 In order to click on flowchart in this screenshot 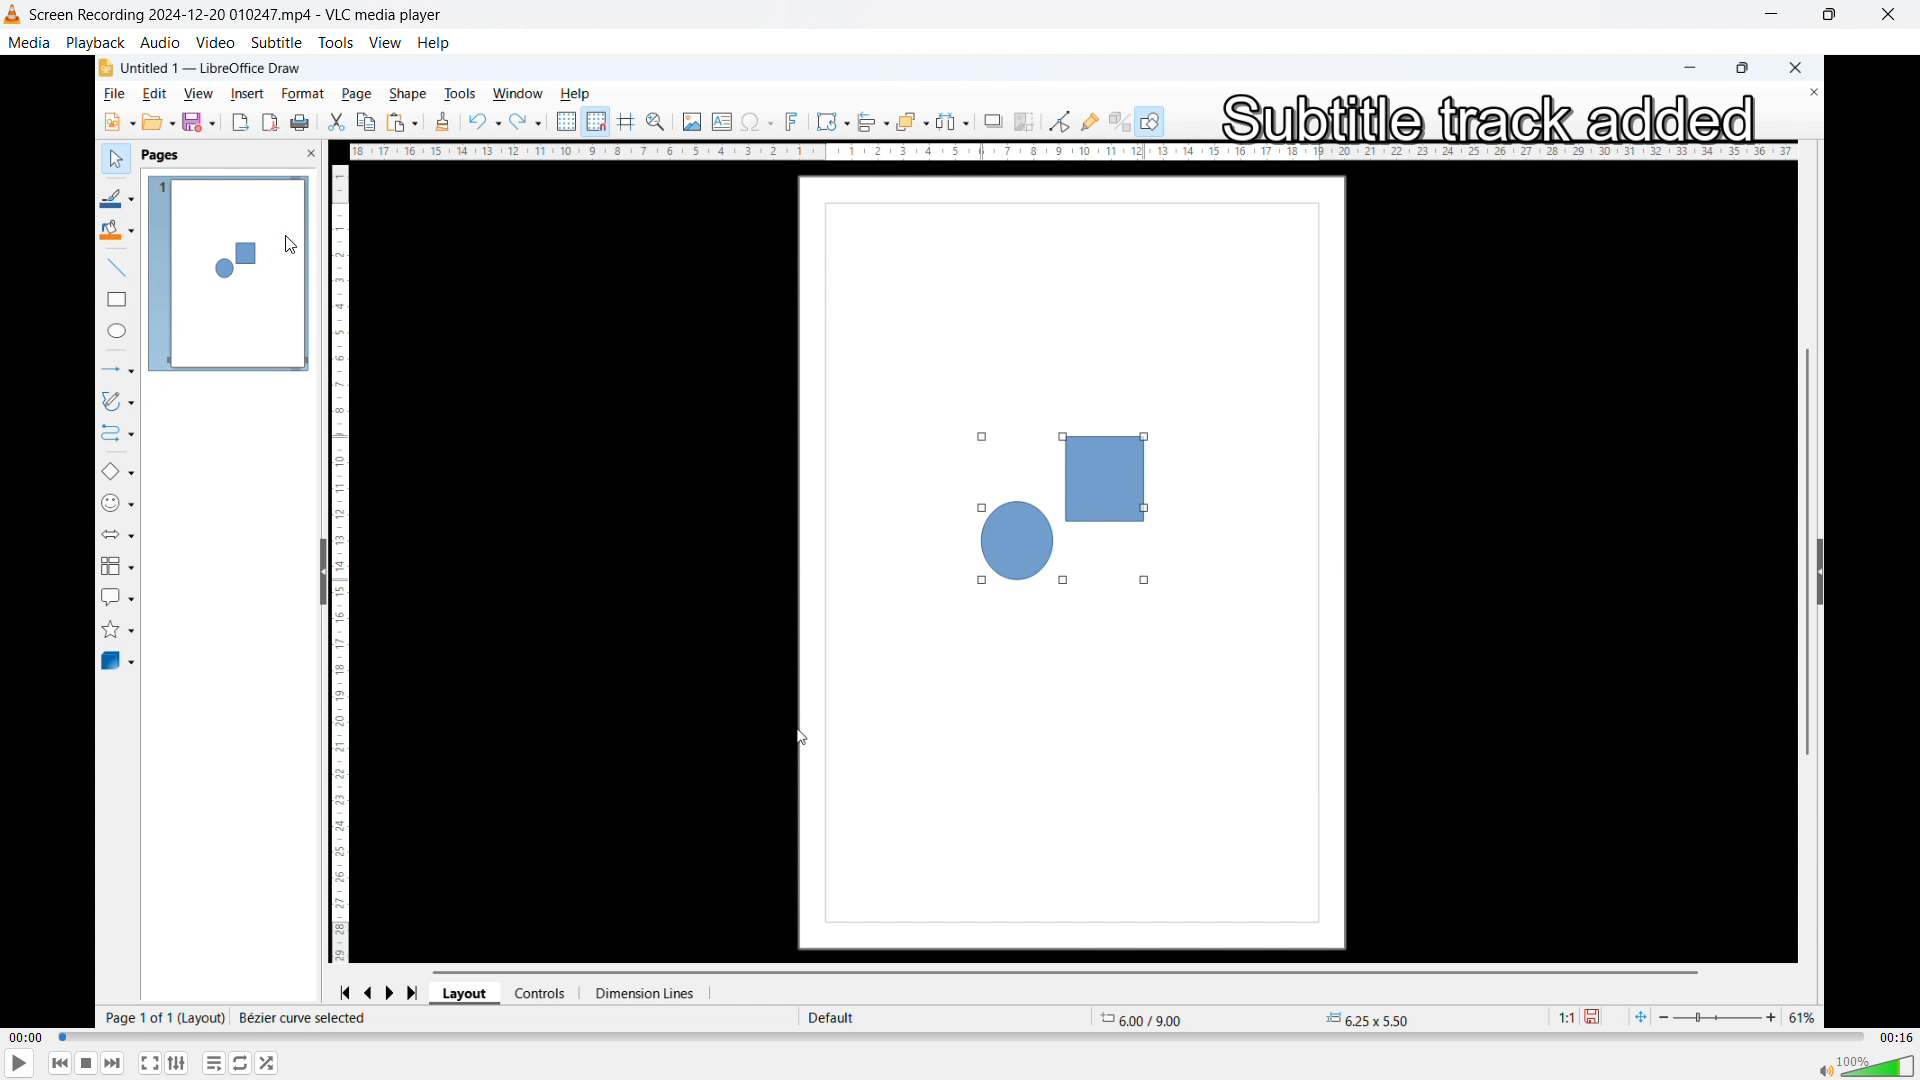, I will do `click(118, 565)`.